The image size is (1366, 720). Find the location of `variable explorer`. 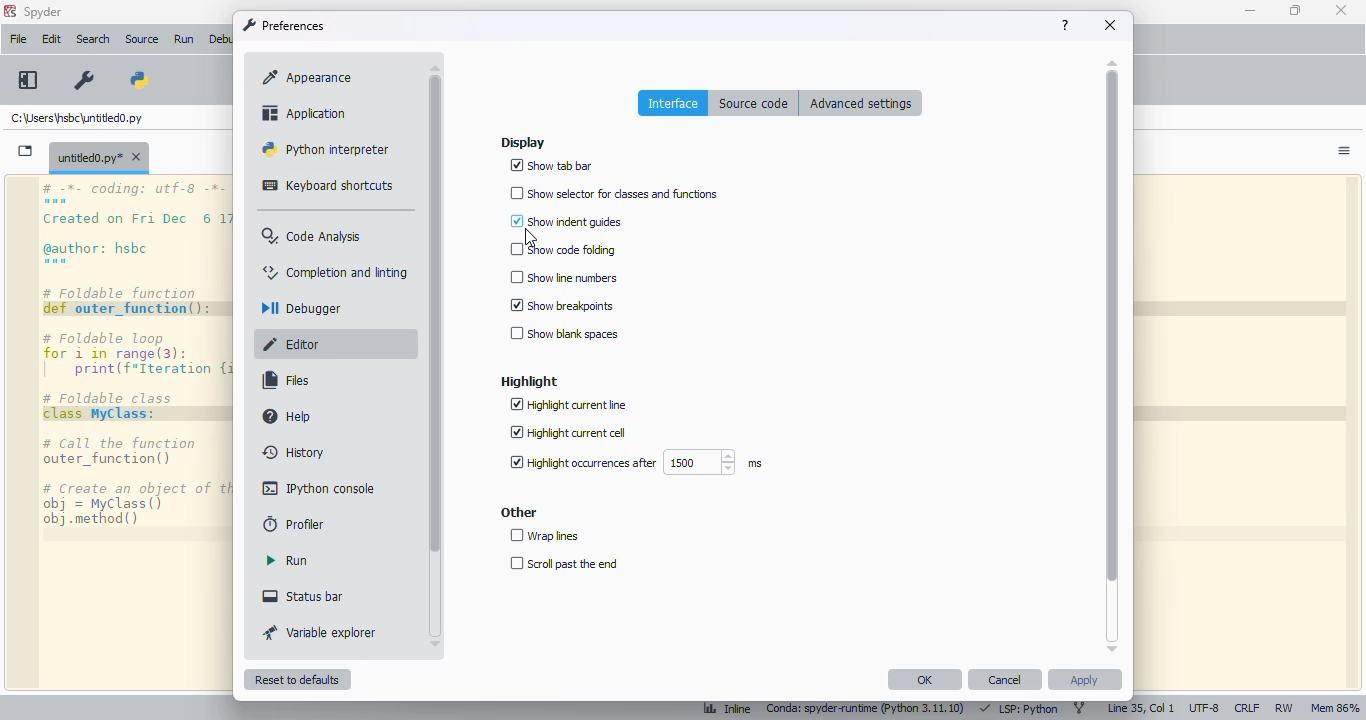

variable explorer is located at coordinates (320, 632).